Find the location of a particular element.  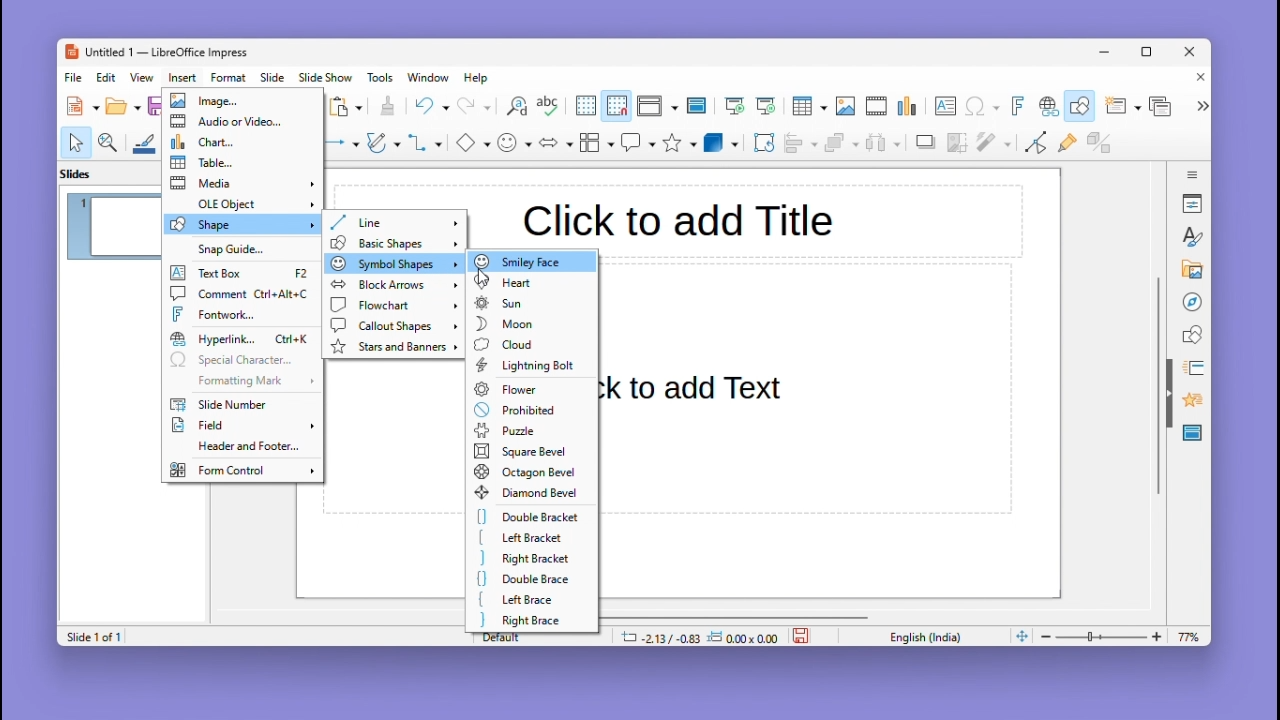

Block arrows is located at coordinates (392, 285).